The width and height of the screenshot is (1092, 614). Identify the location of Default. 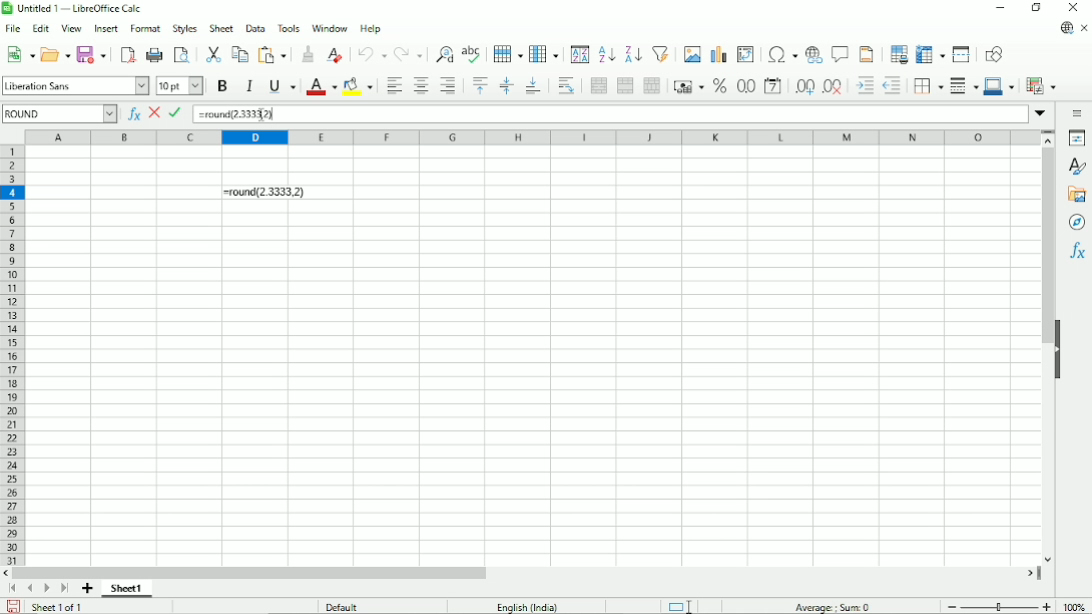
(340, 606).